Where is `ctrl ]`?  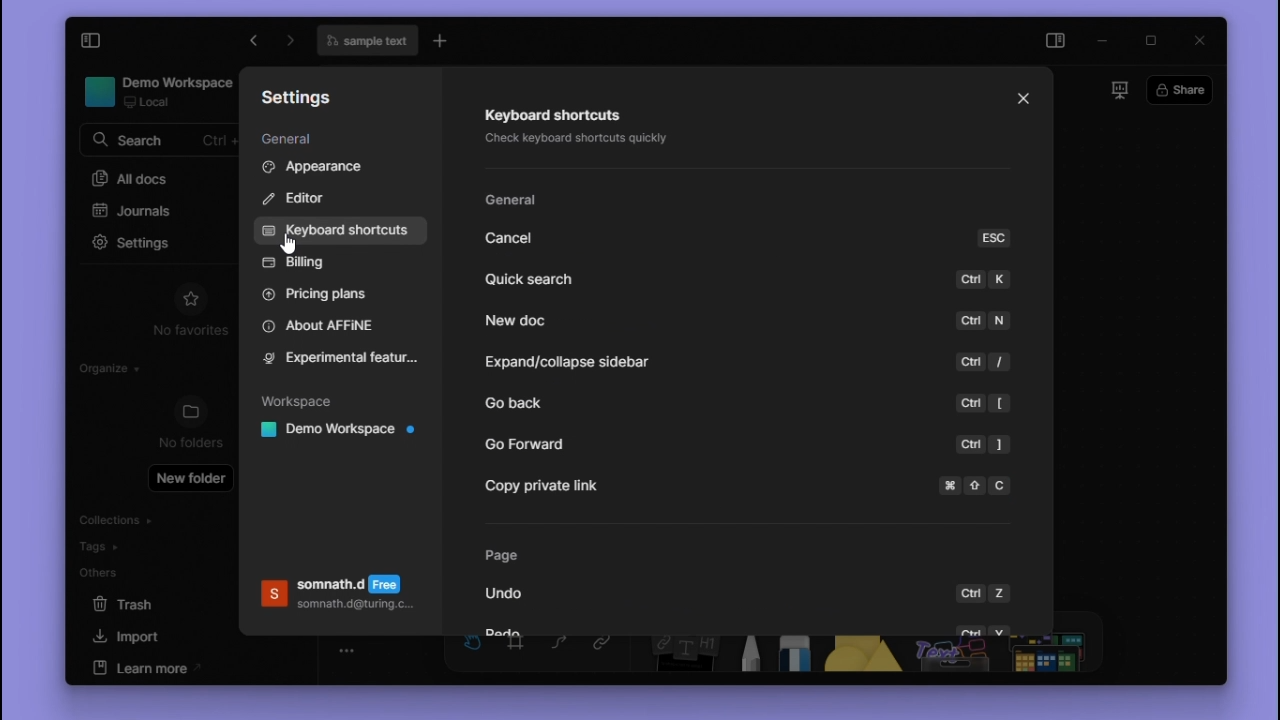 ctrl ] is located at coordinates (985, 444).